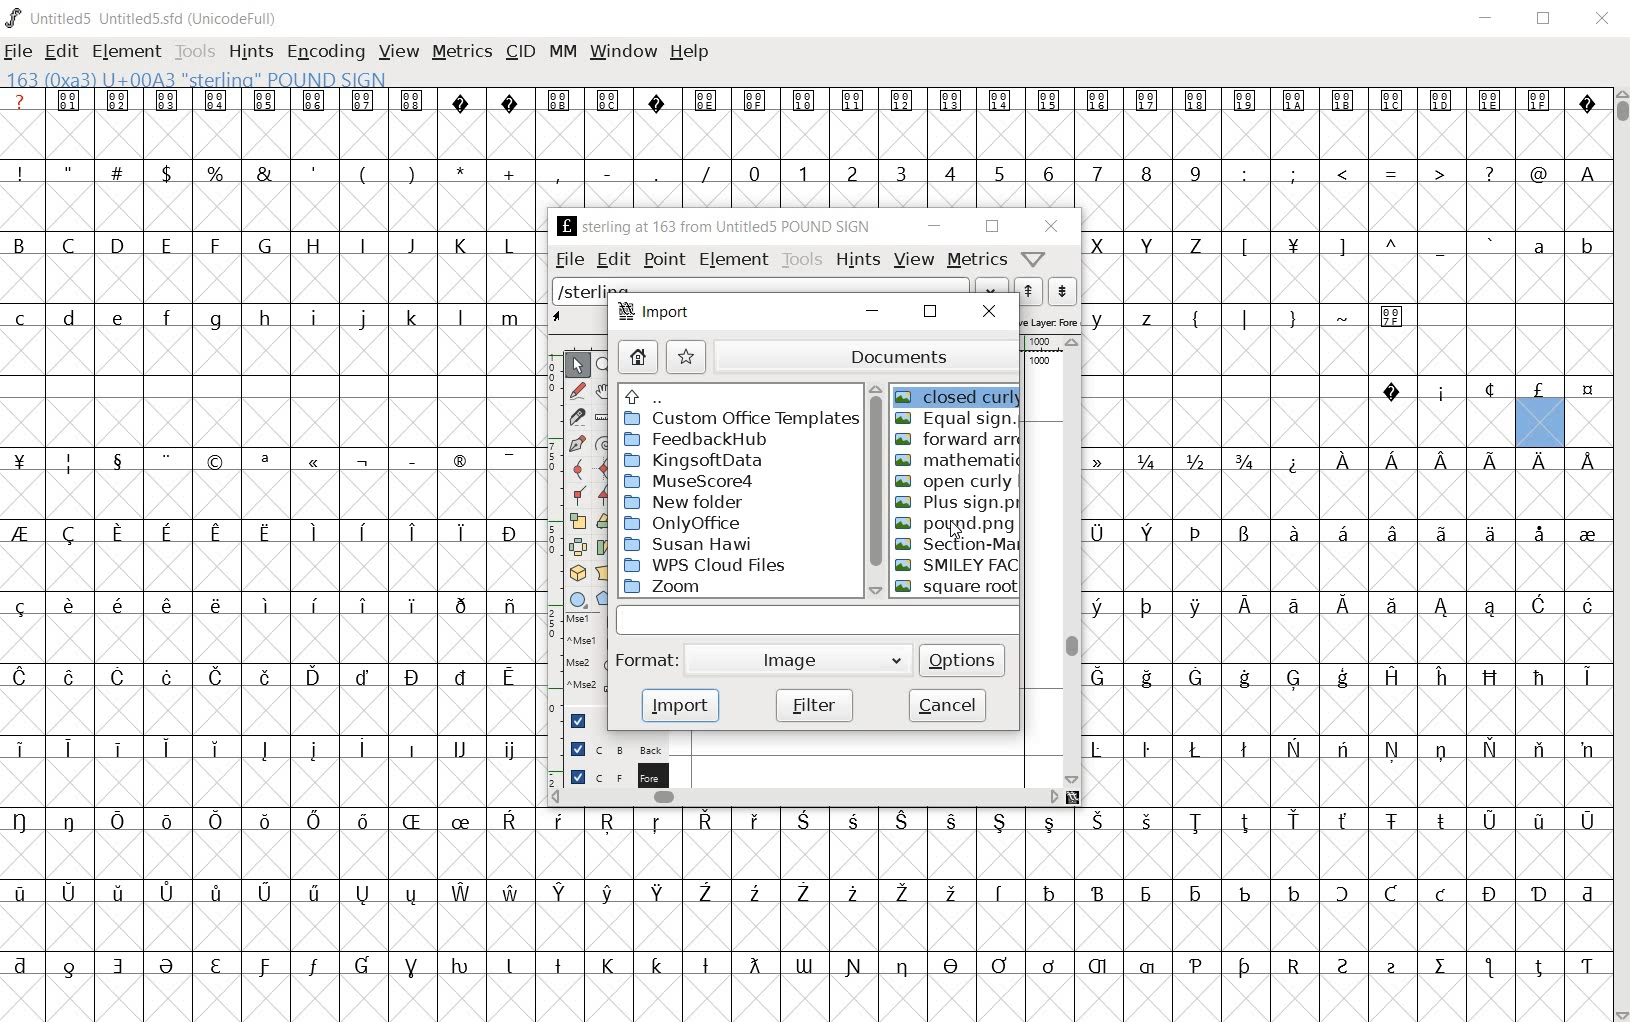 This screenshot has height=1022, width=1630. What do you see at coordinates (947, 704) in the screenshot?
I see `cancel` at bounding box center [947, 704].